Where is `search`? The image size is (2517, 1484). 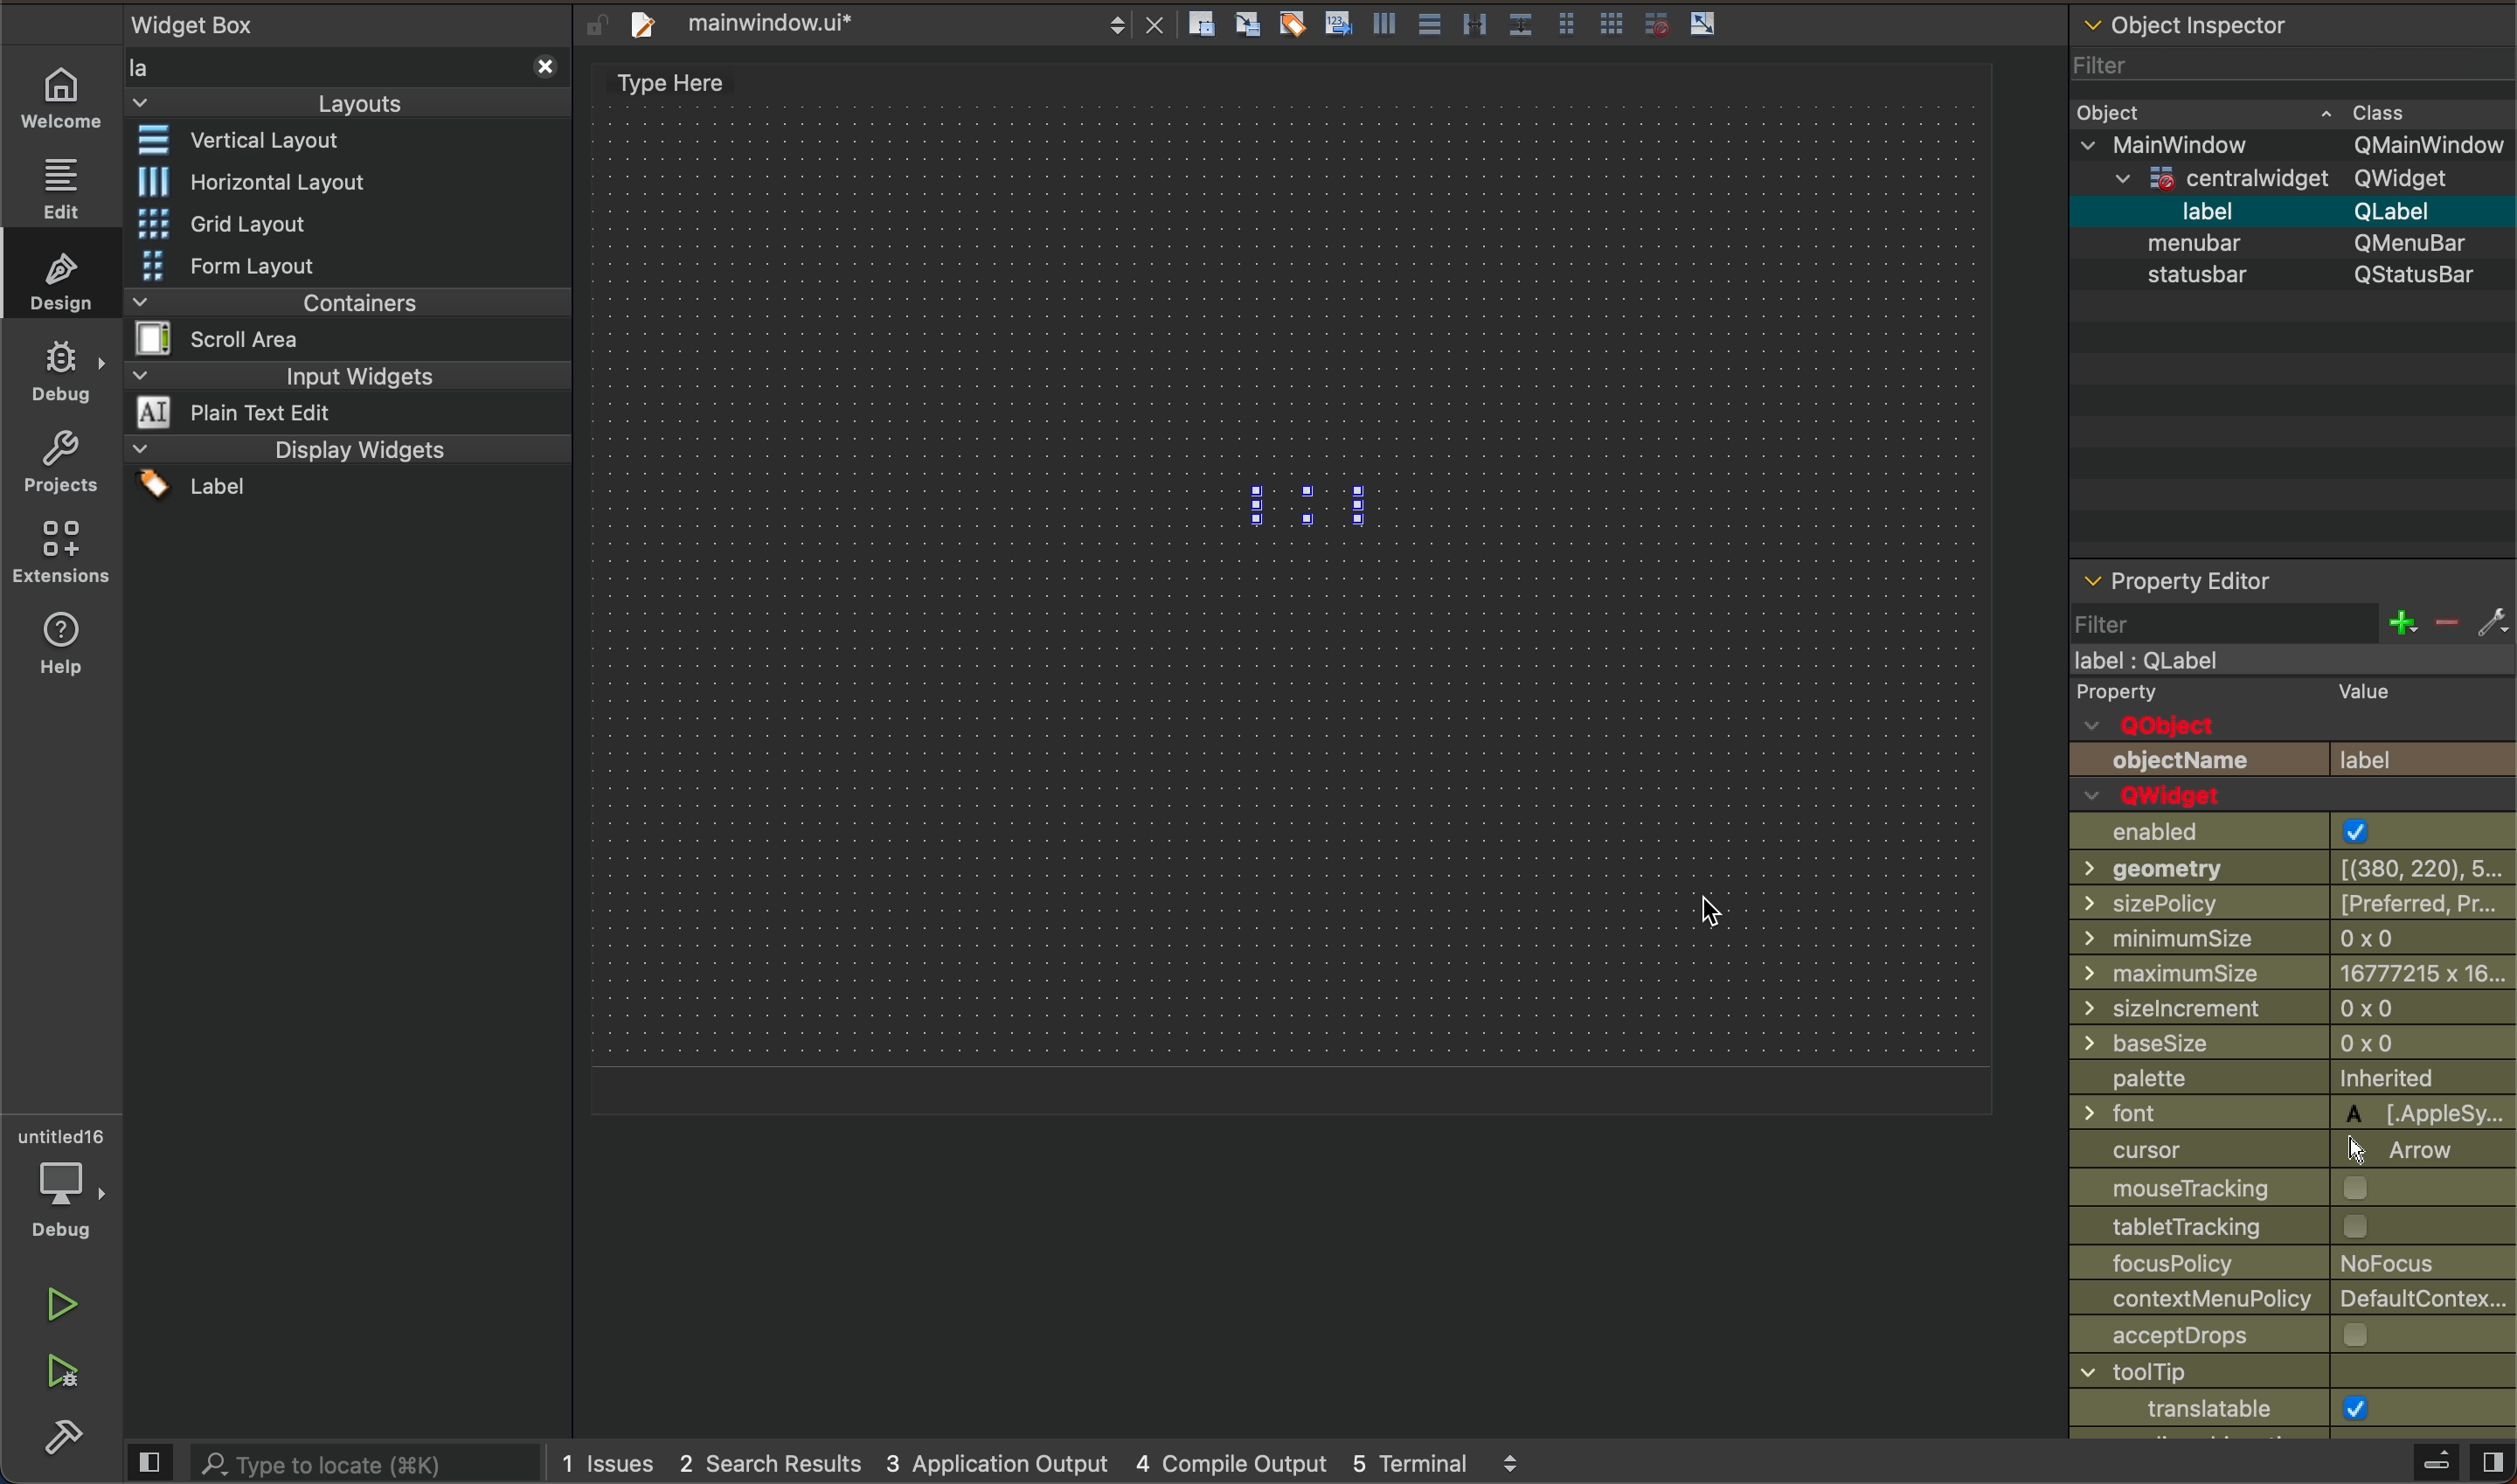 search is located at coordinates (334, 1461).